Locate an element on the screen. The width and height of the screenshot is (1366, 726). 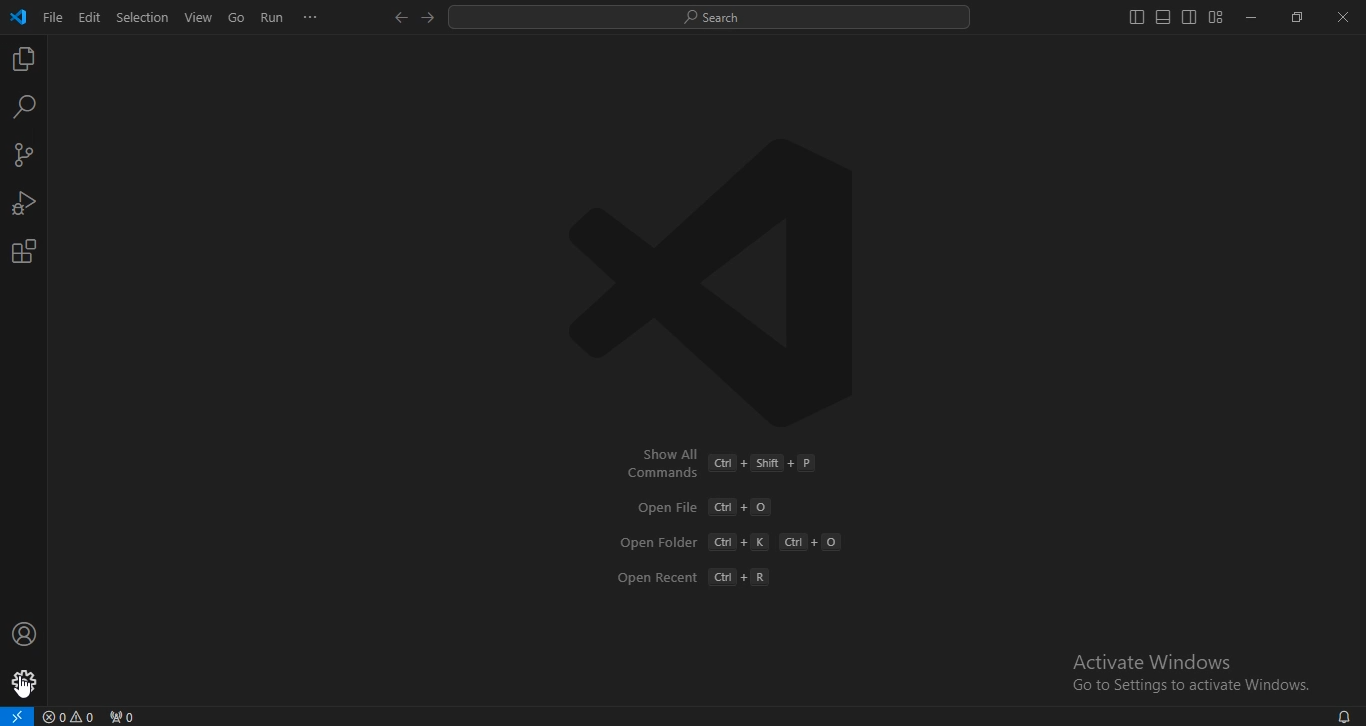
source control is located at coordinates (22, 157).